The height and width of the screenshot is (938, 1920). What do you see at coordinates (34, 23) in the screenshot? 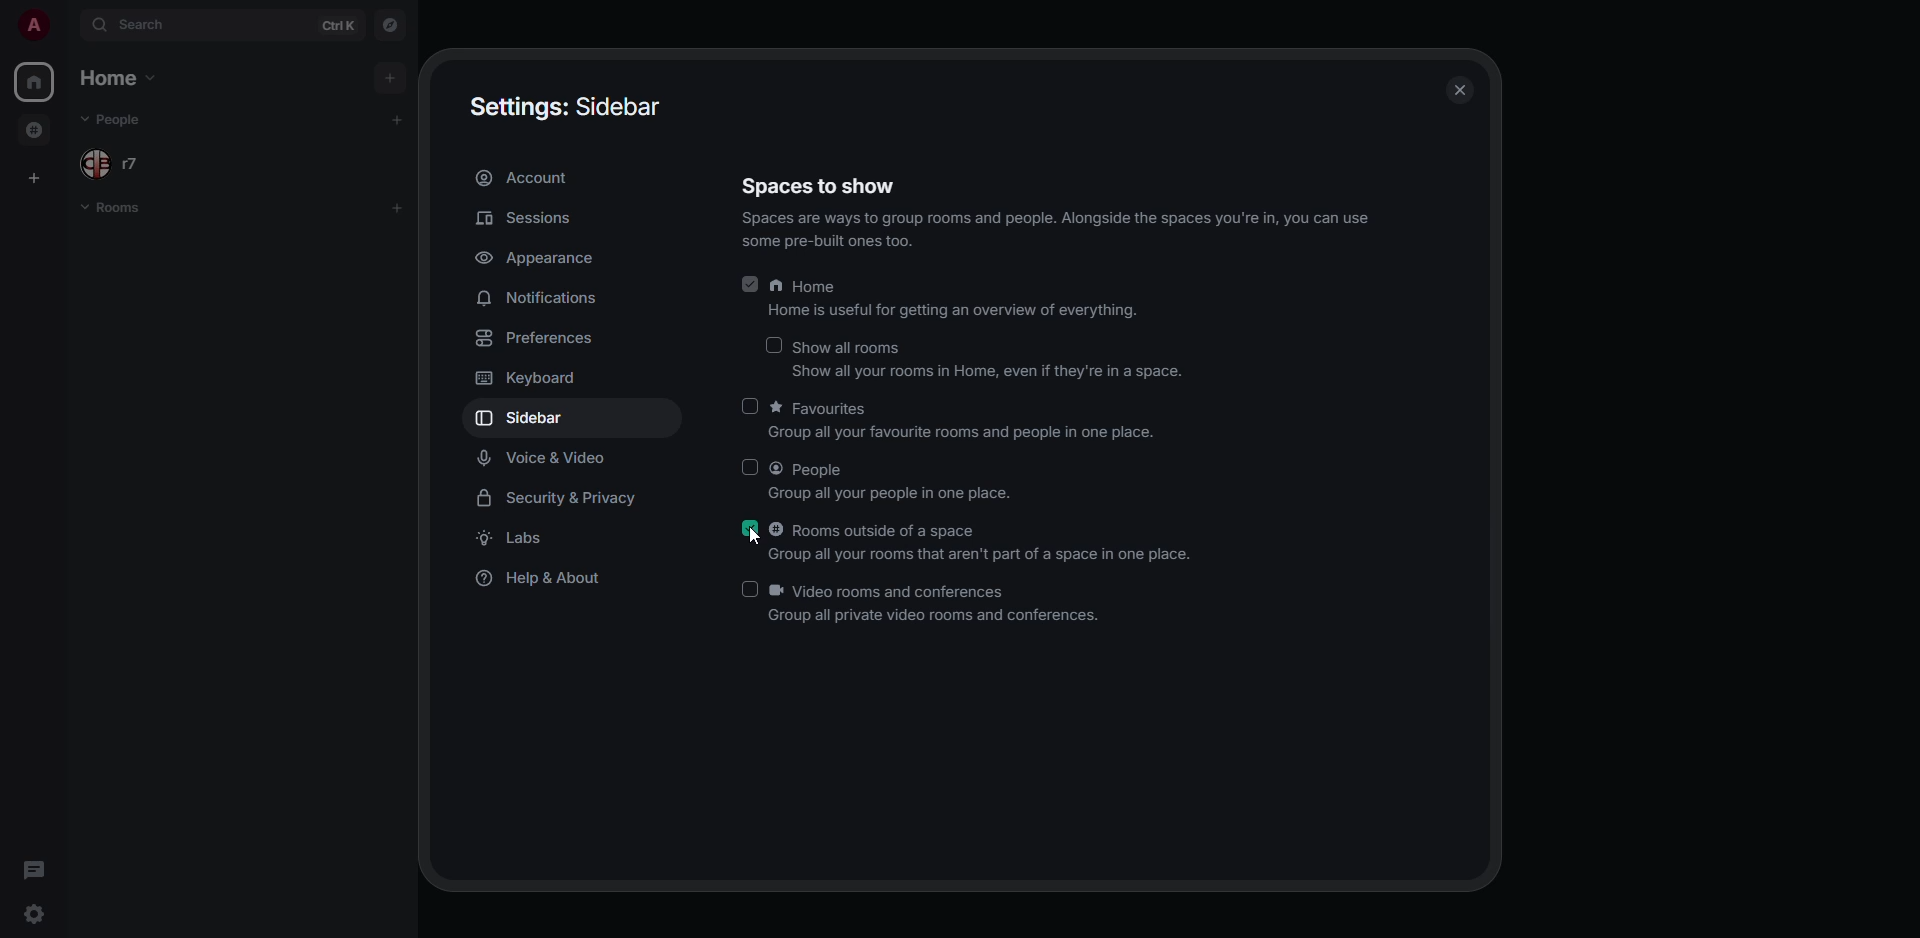
I see `profile` at bounding box center [34, 23].